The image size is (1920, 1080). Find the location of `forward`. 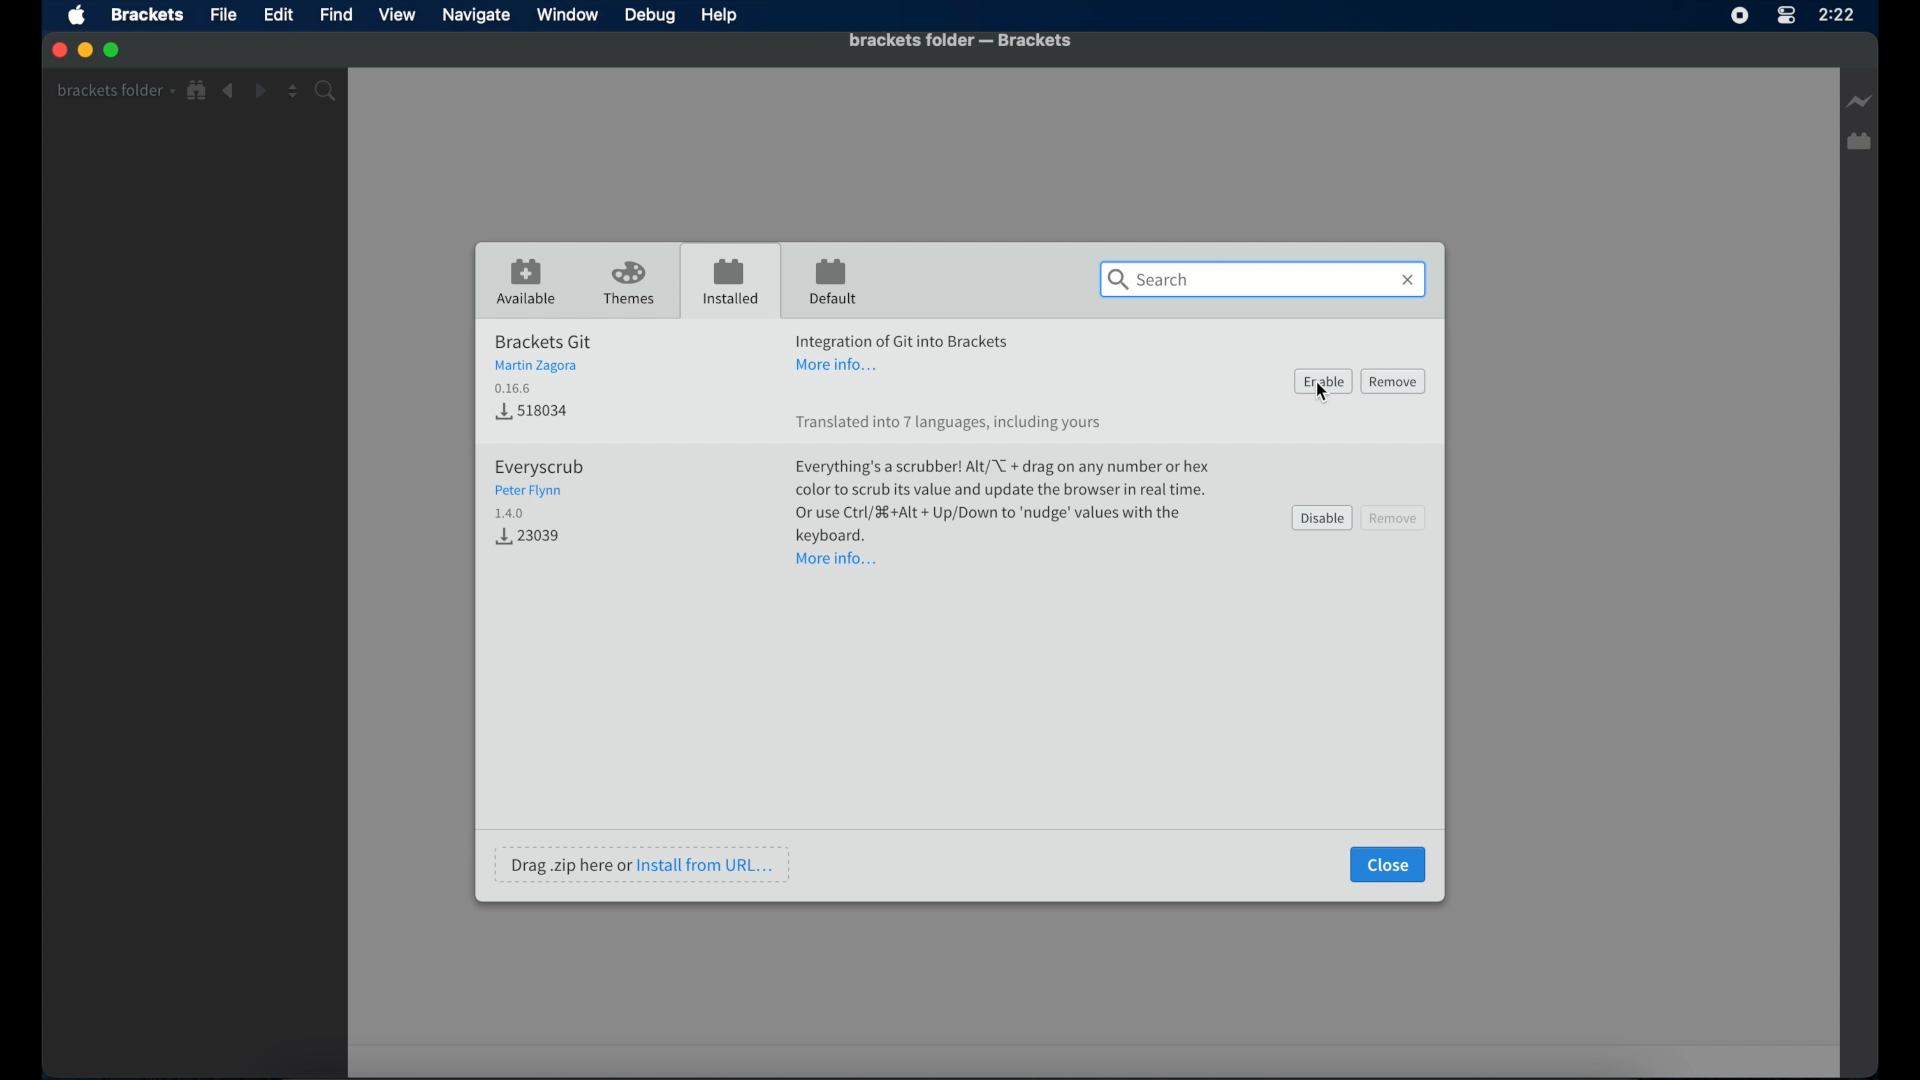

forward is located at coordinates (260, 91).